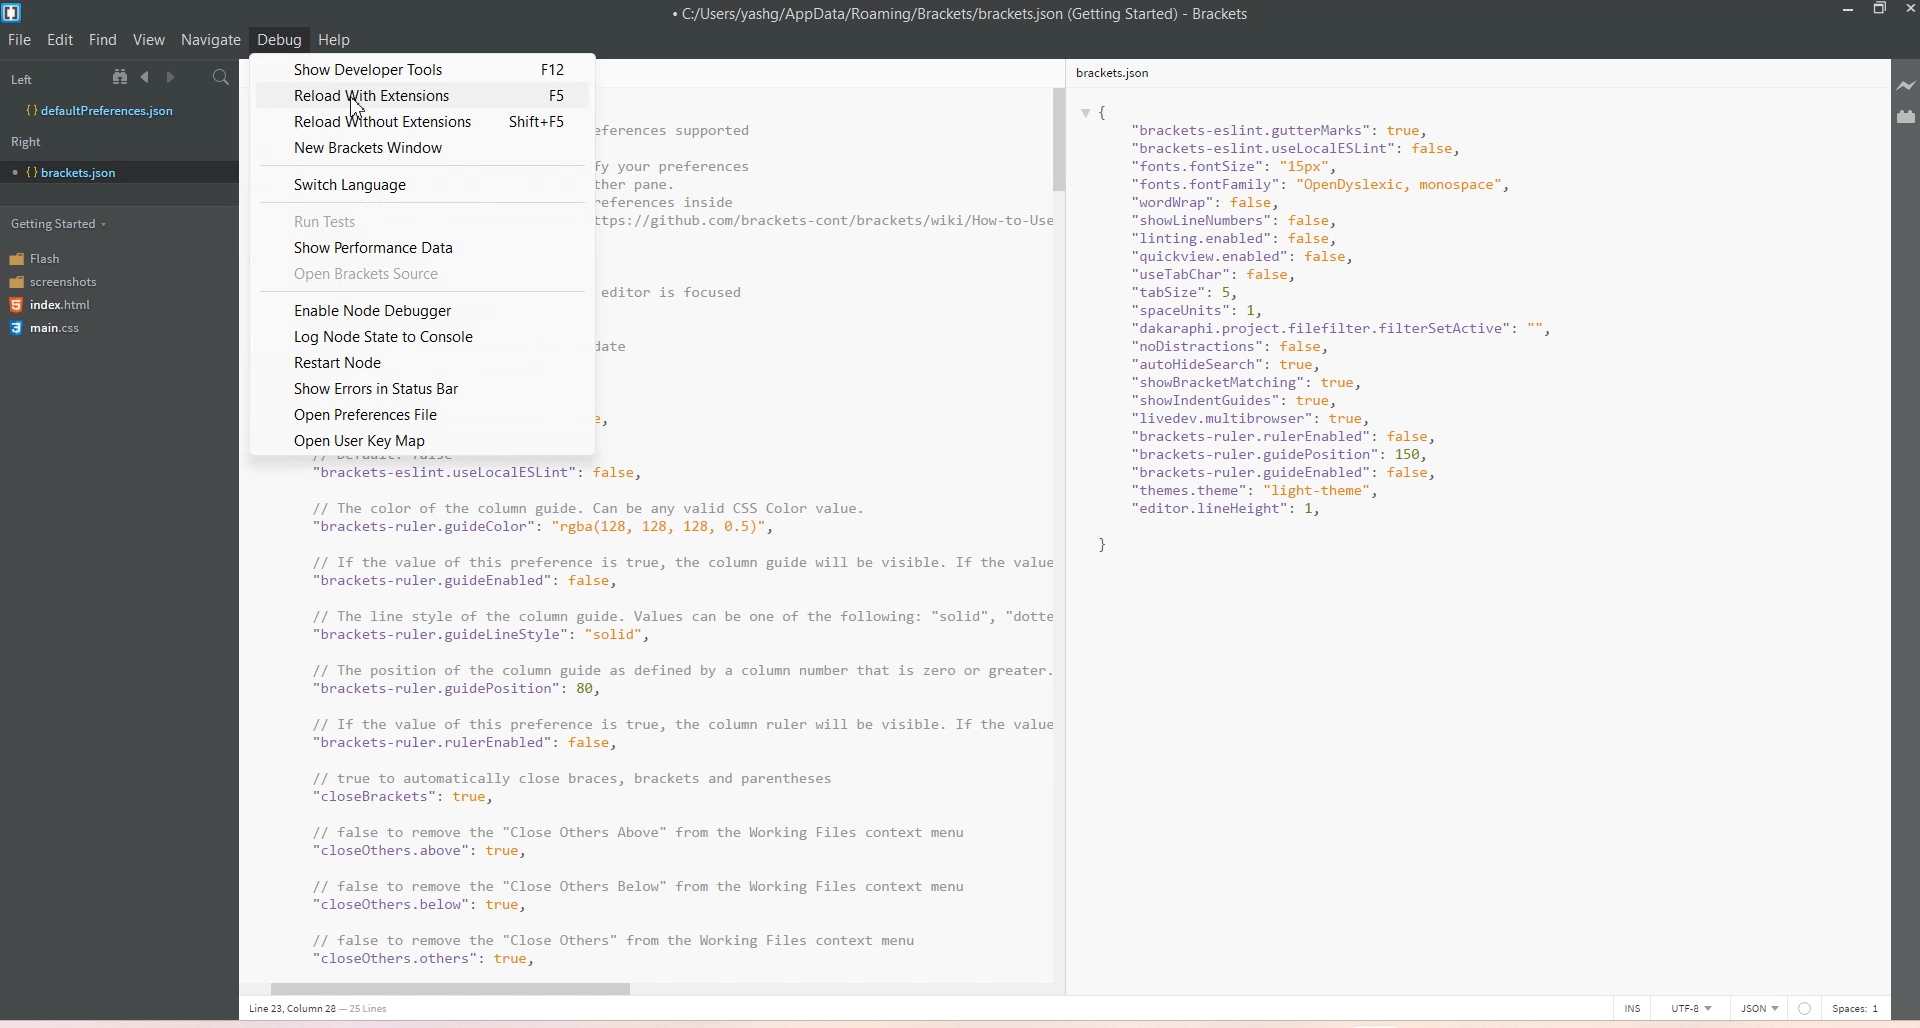  I want to click on Show Errors in status Bar, so click(416, 387).